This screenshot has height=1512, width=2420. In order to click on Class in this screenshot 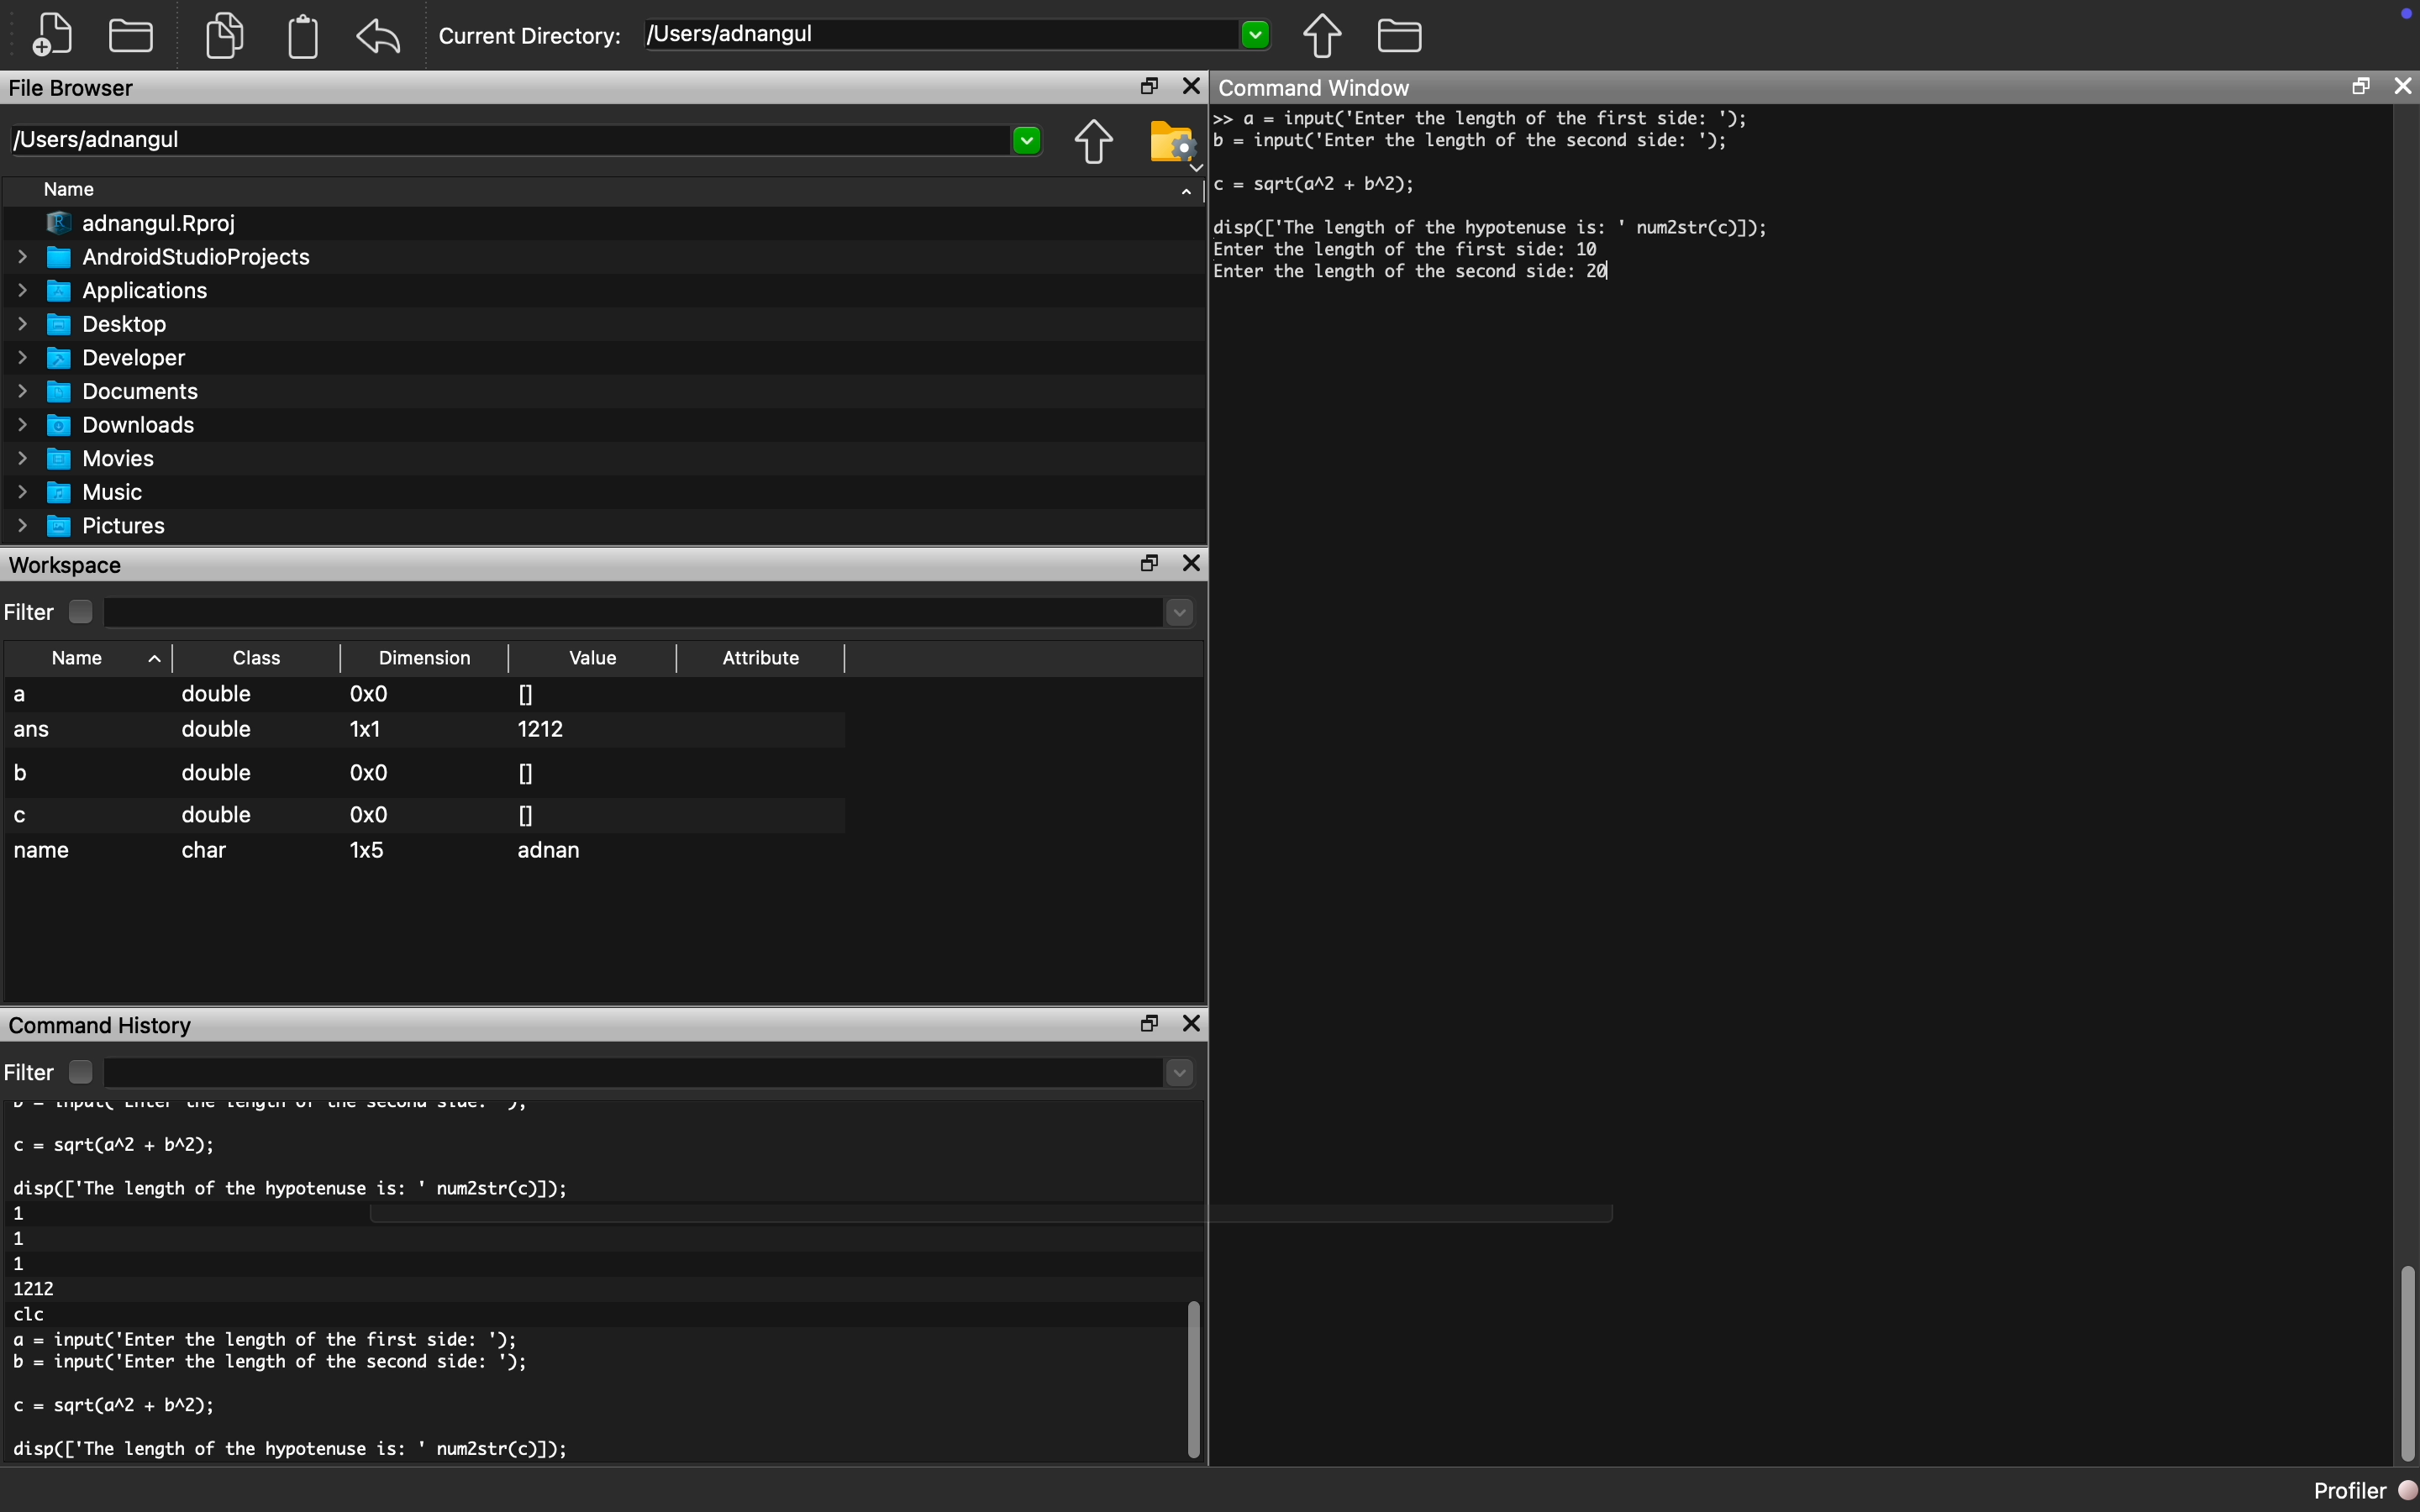, I will do `click(258, 657)`.